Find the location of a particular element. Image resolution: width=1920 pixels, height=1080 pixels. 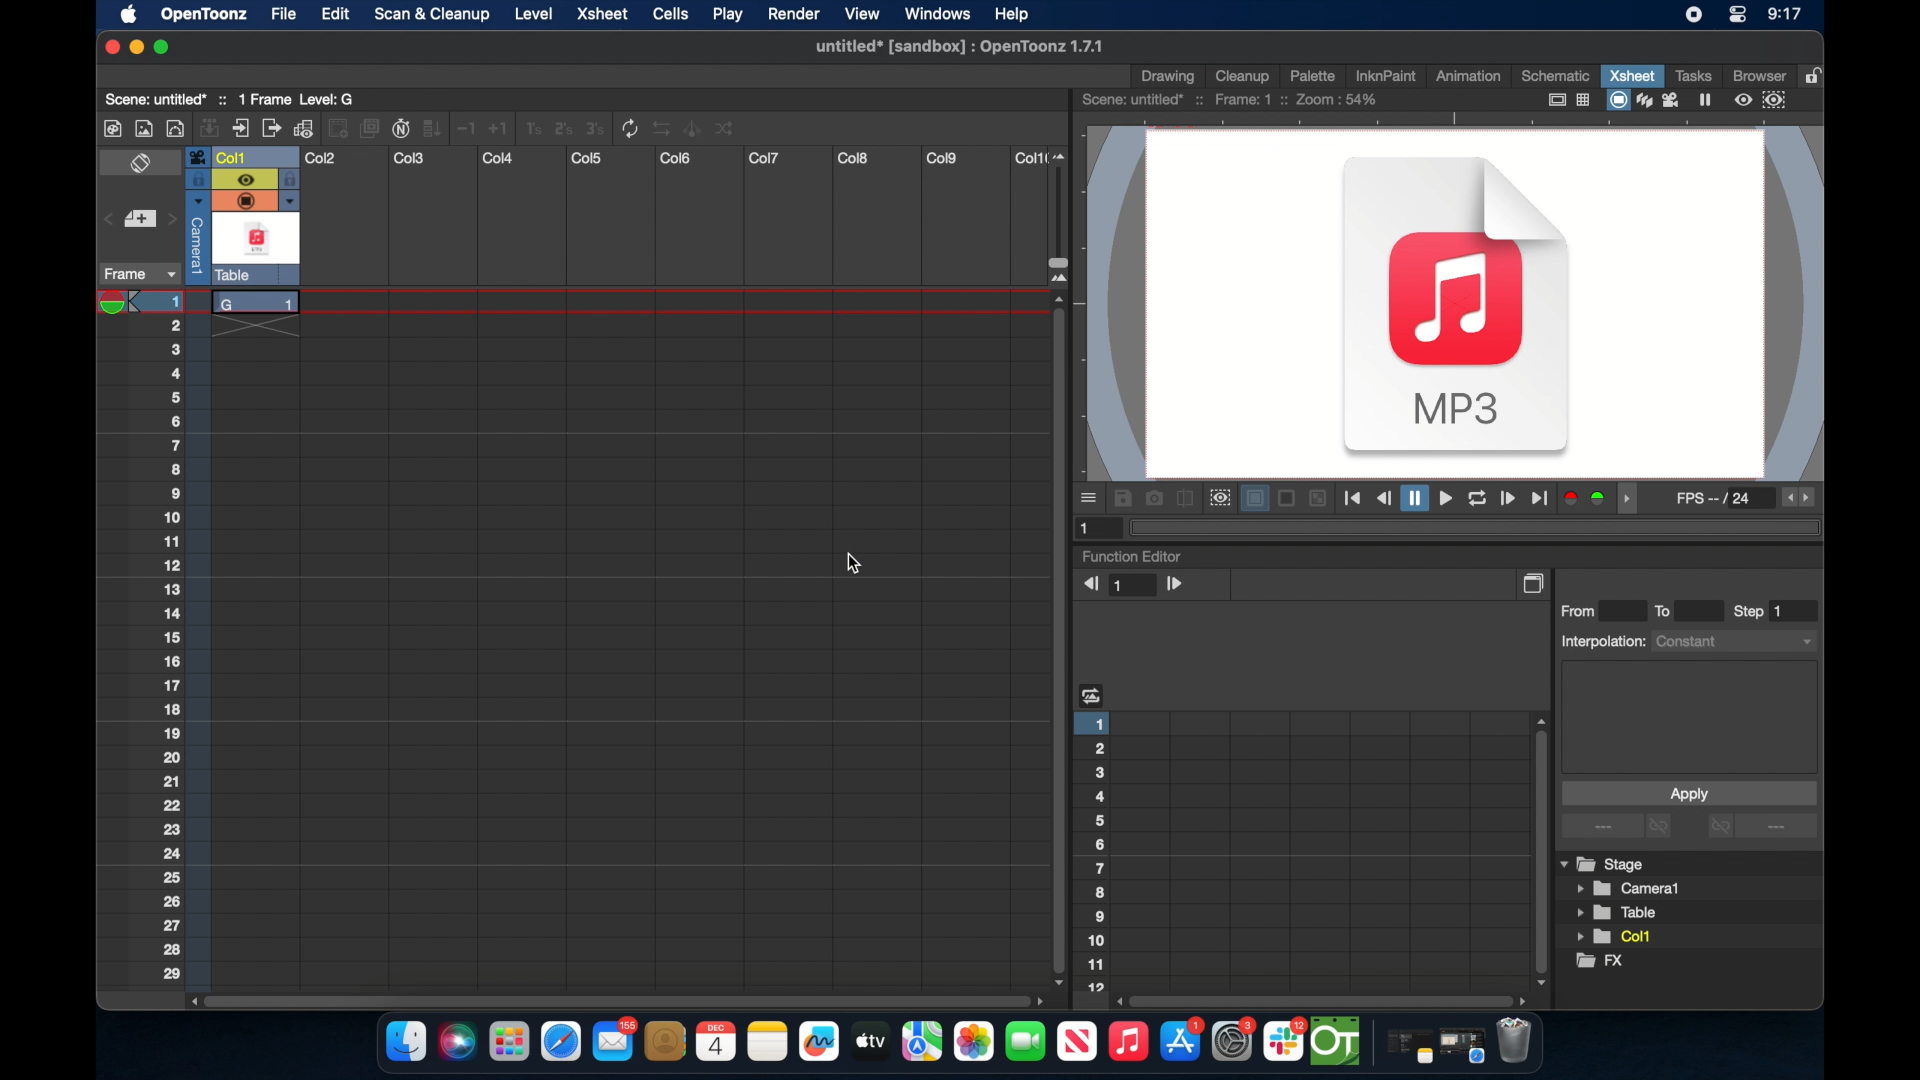

help is located at coordinates (1009, 12).